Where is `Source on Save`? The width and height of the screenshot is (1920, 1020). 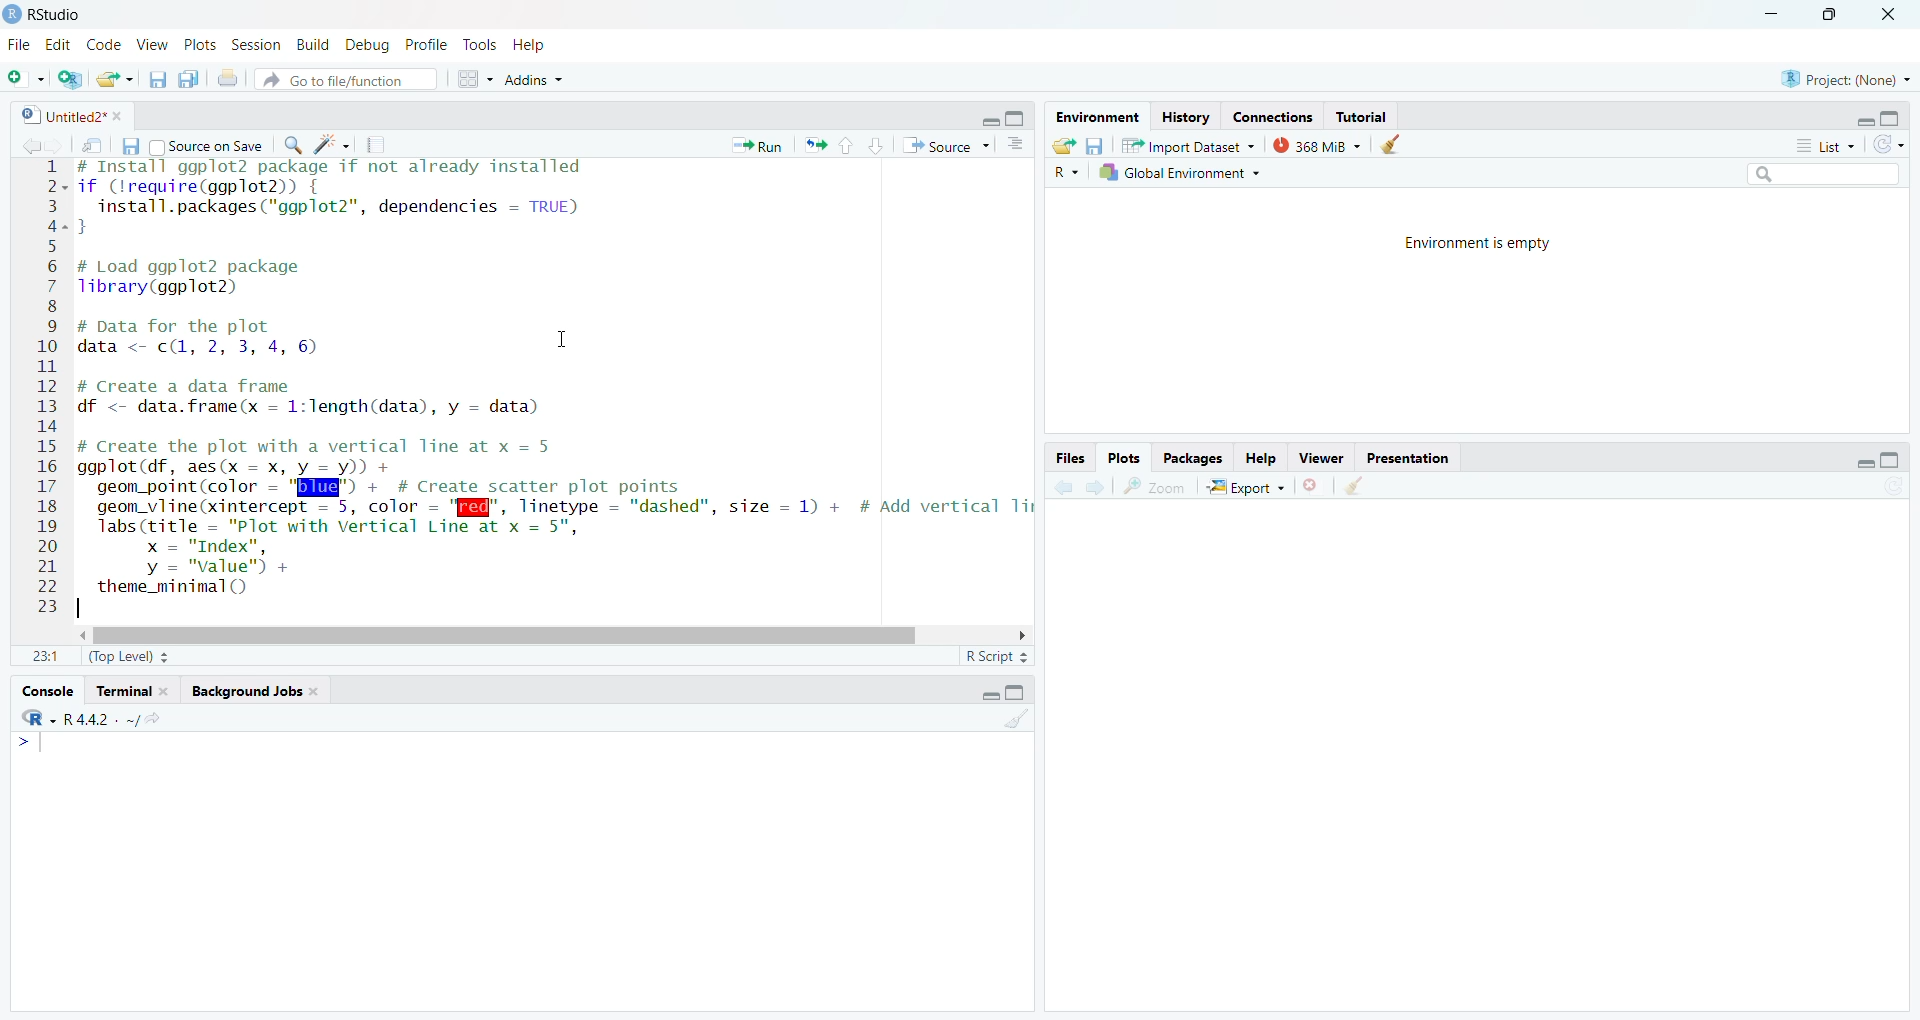
Source on Save is located at coordinates (207, 144).